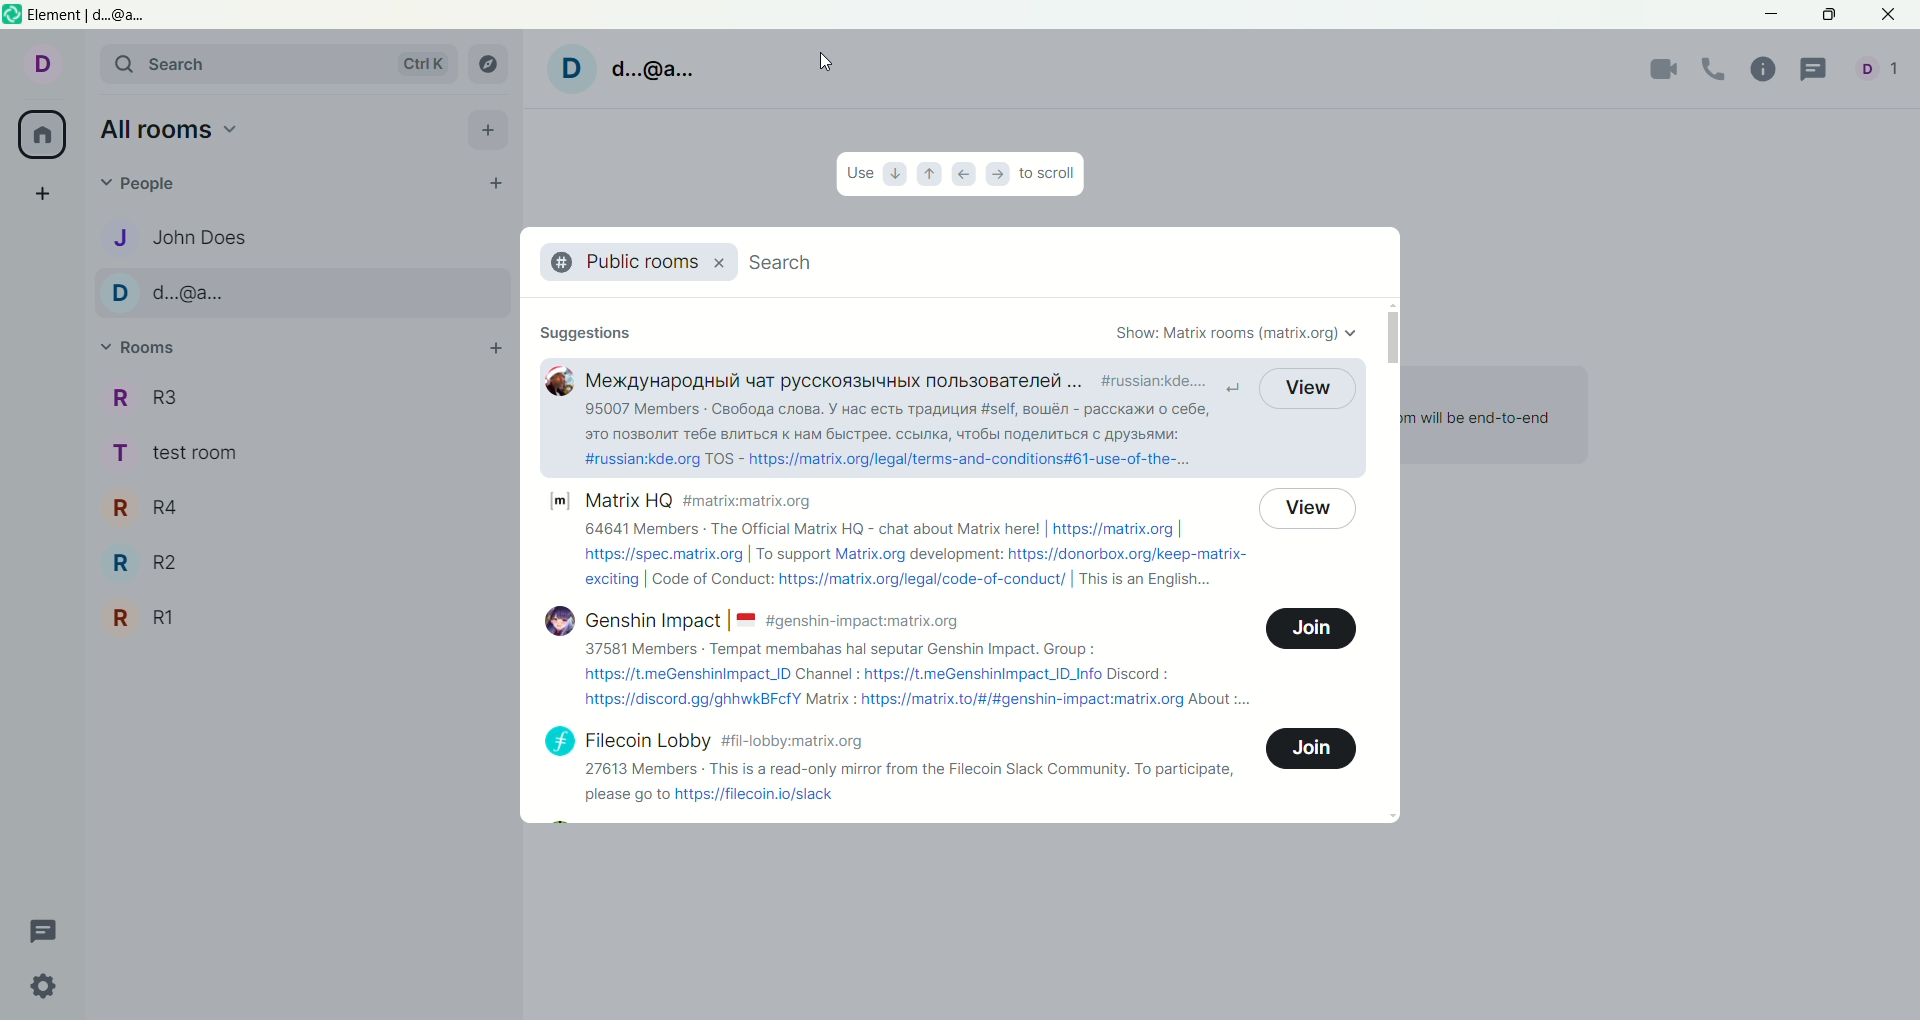 This screenshot has width=1920, height=1020. I want to click on search, so click(278, 64).